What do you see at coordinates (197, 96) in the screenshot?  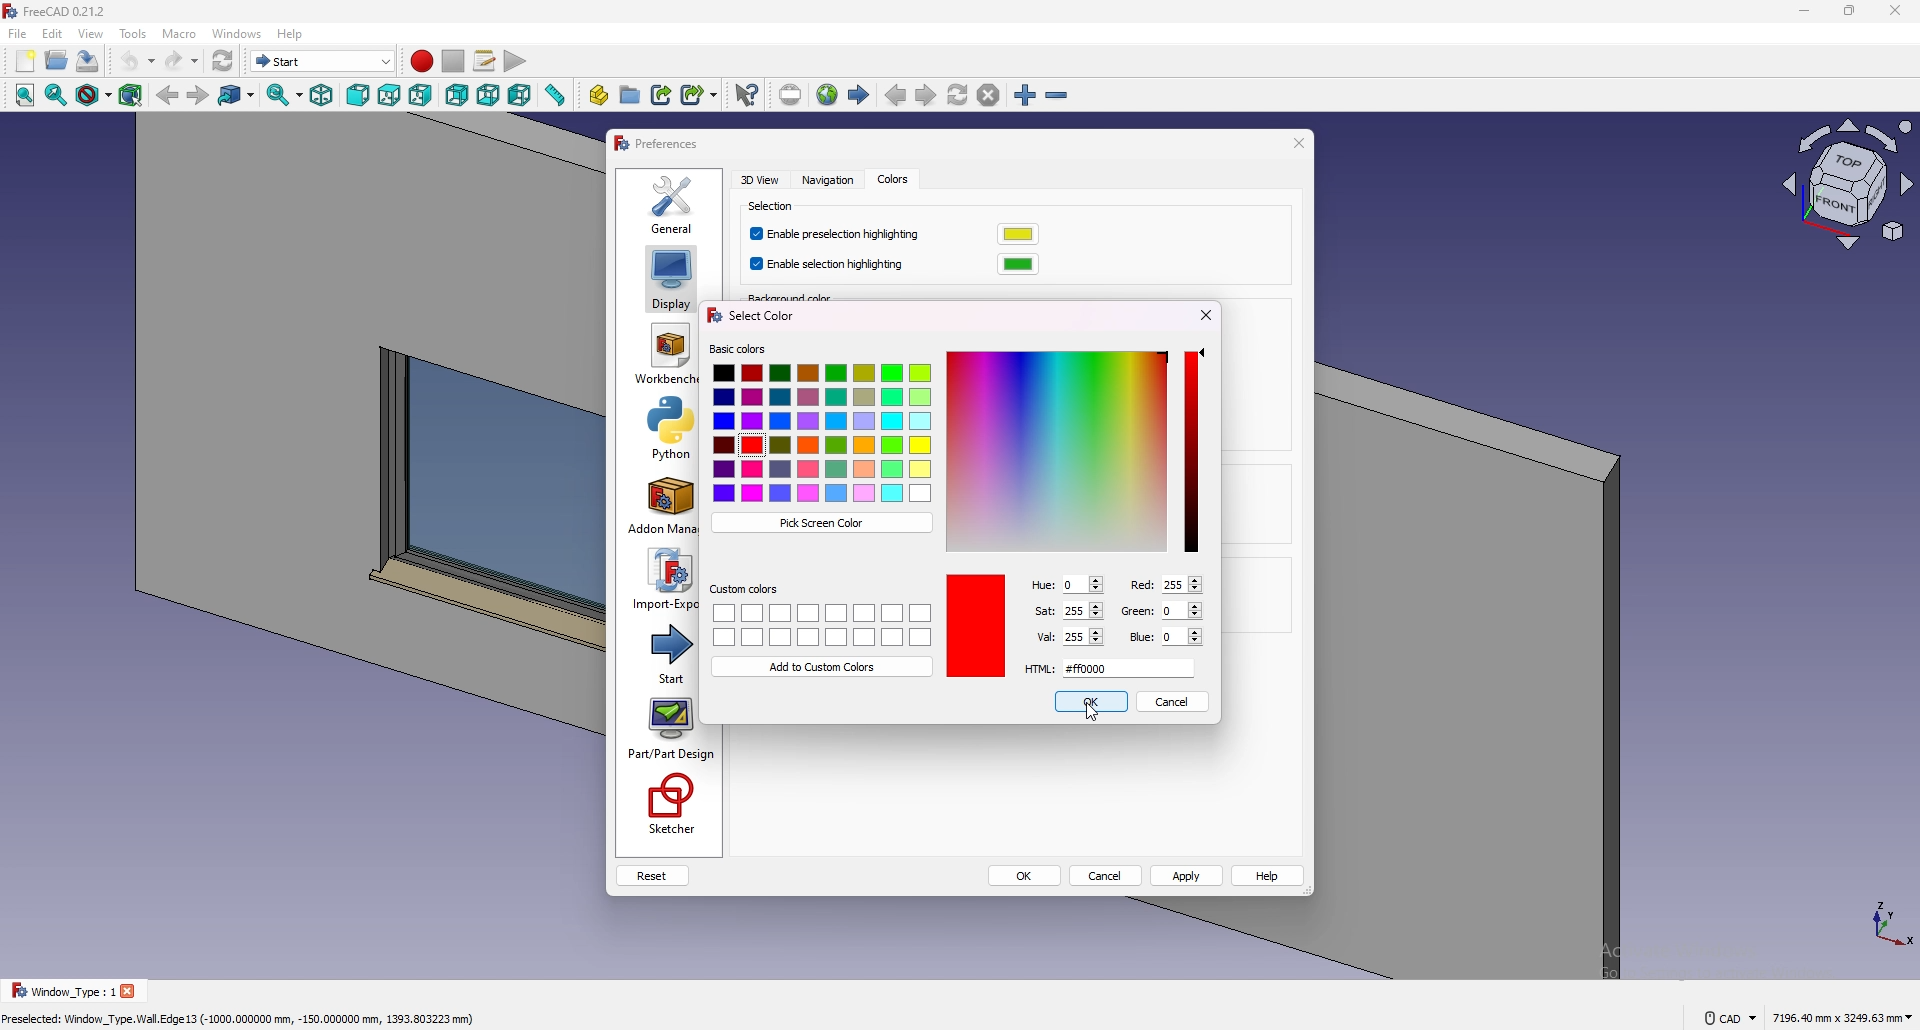 I see `forward` at bounding box center [197, 96].